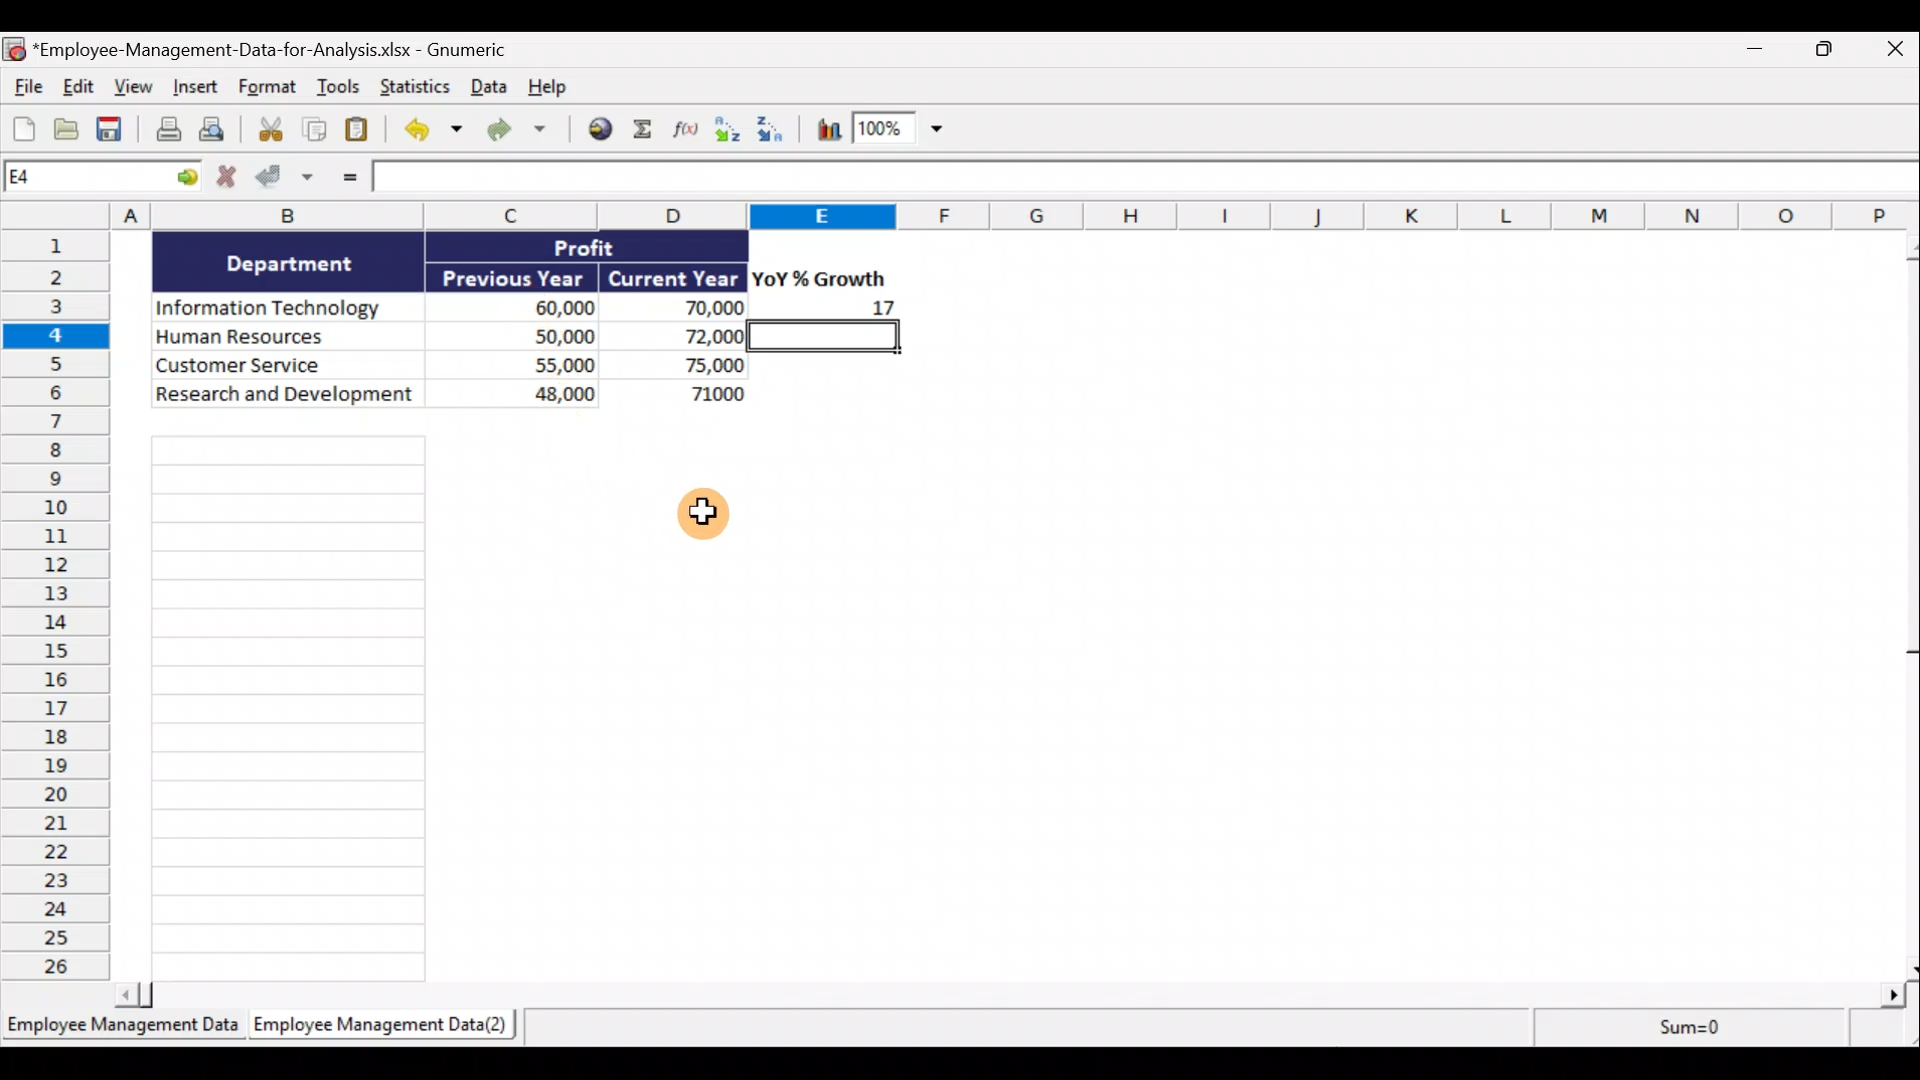 This screenshot has width=1920, height=1080. I want to click on Save the current workbook, so click(113, 131).